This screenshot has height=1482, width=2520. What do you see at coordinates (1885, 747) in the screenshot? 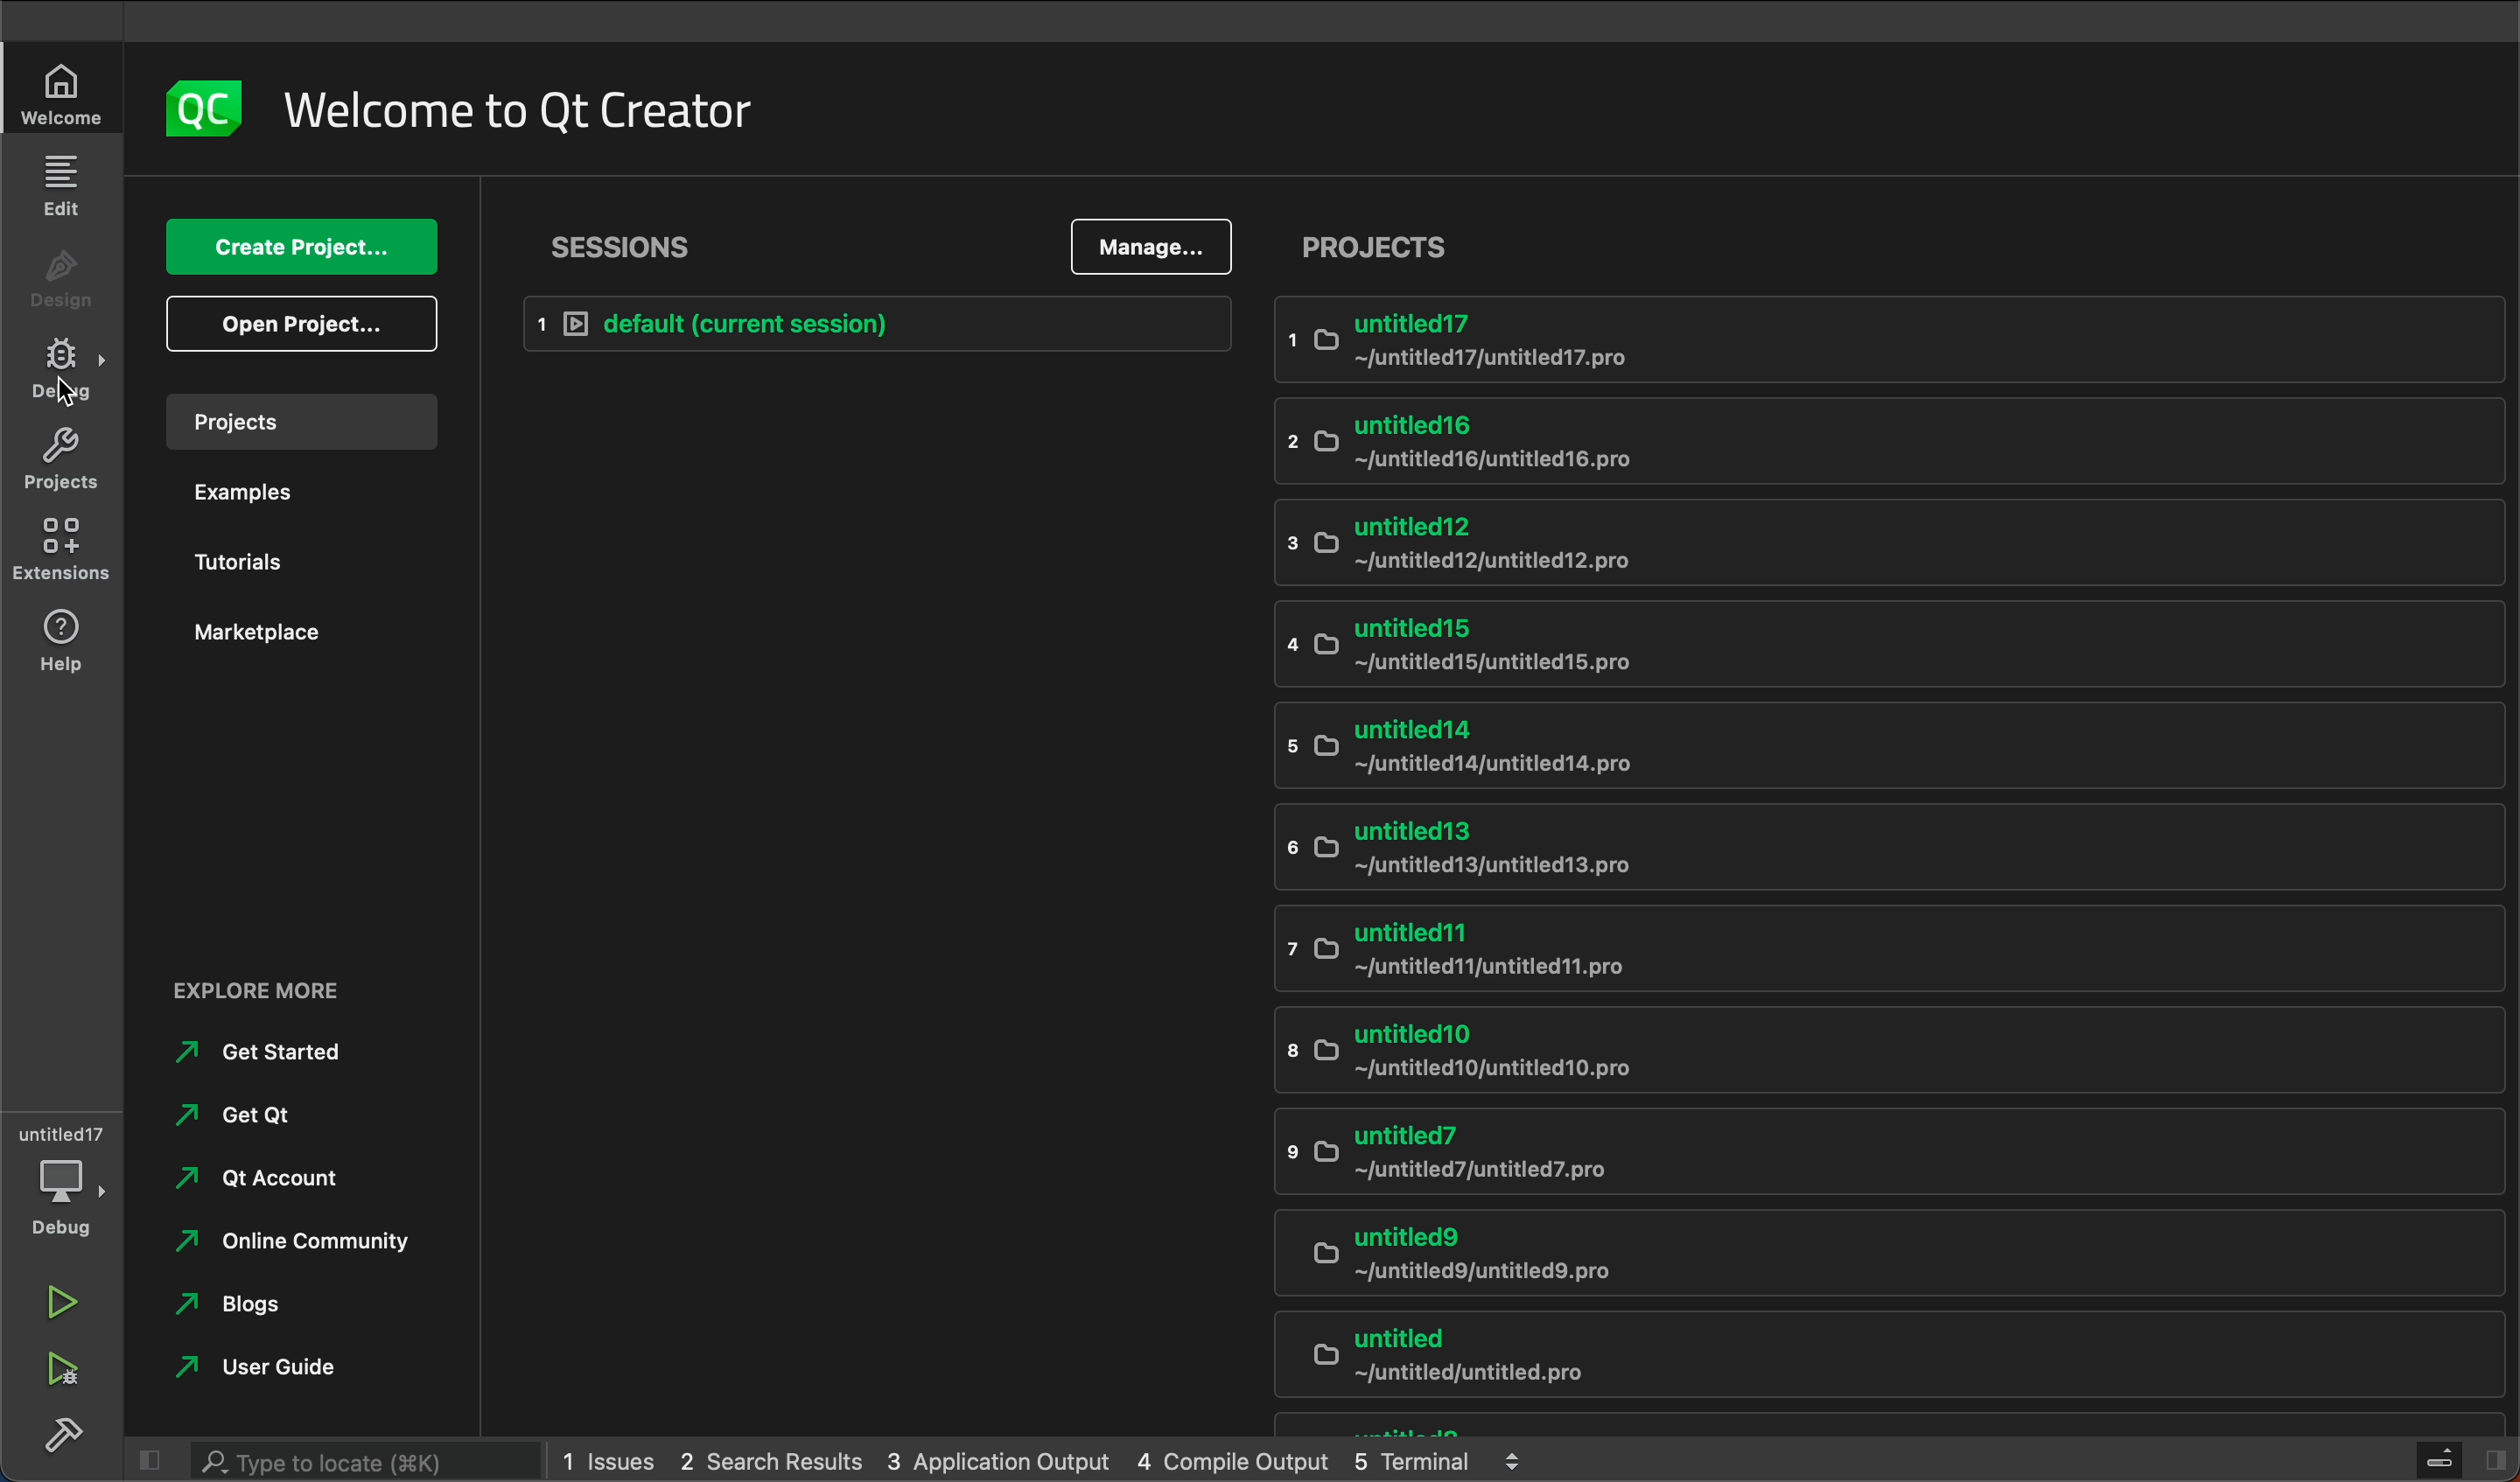
I see `untitled14
~[untitled14/untitled14.pro` at bounding box center [1885, 747].